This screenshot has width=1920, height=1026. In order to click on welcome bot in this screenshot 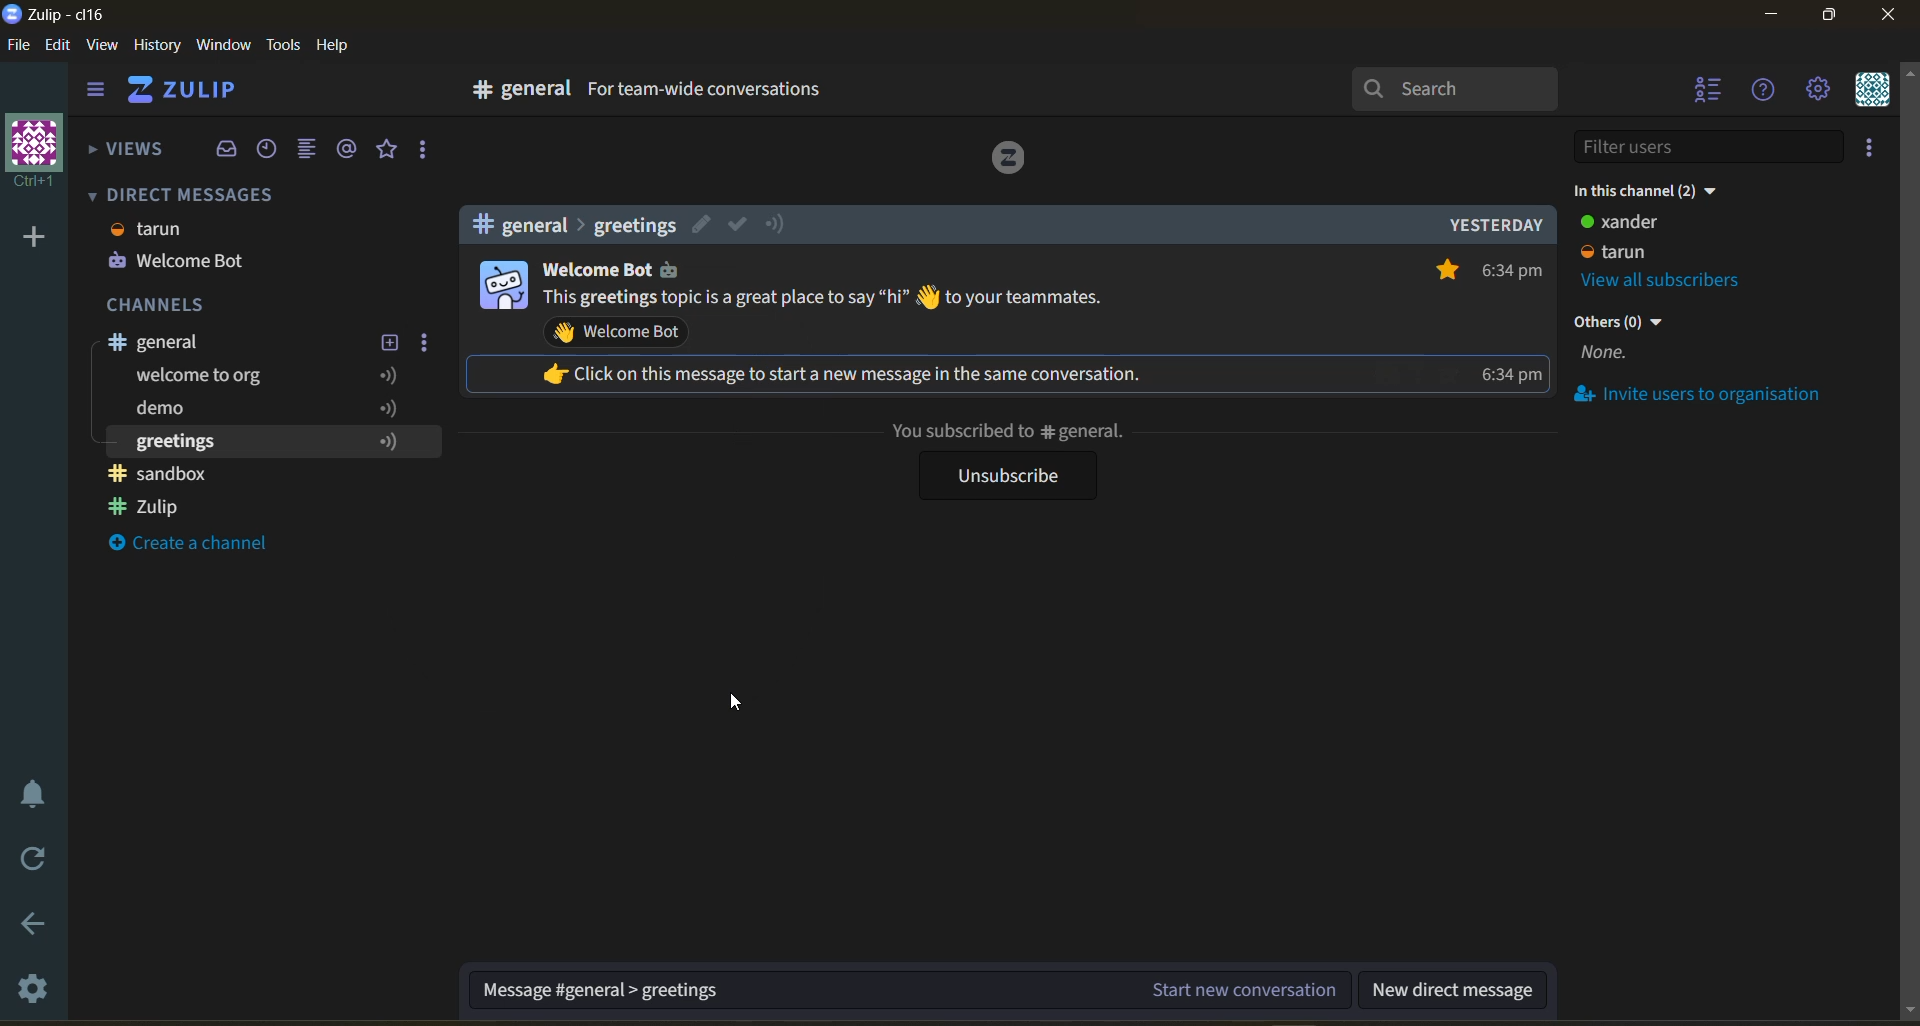, I will do `click(621, 334)`.